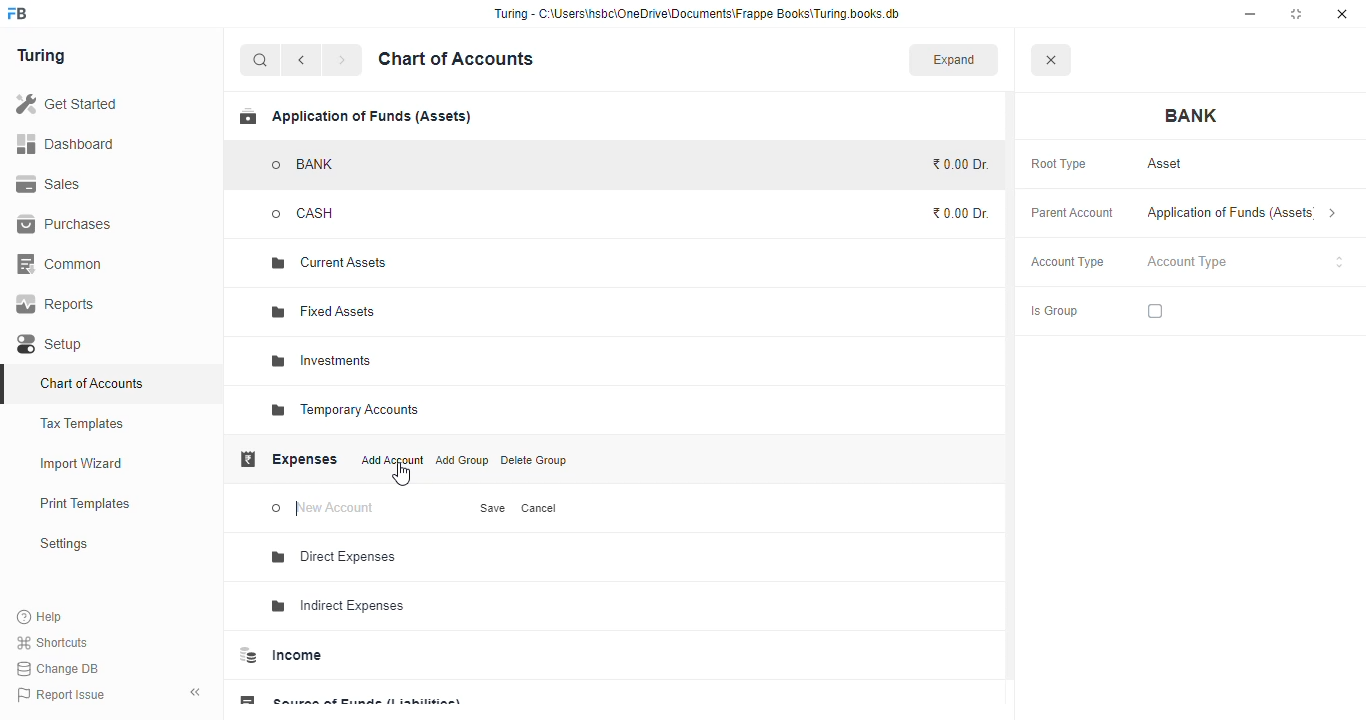 The width and height of the screenshot is (1366, 720). I want to click on add group, so click(462, 460).